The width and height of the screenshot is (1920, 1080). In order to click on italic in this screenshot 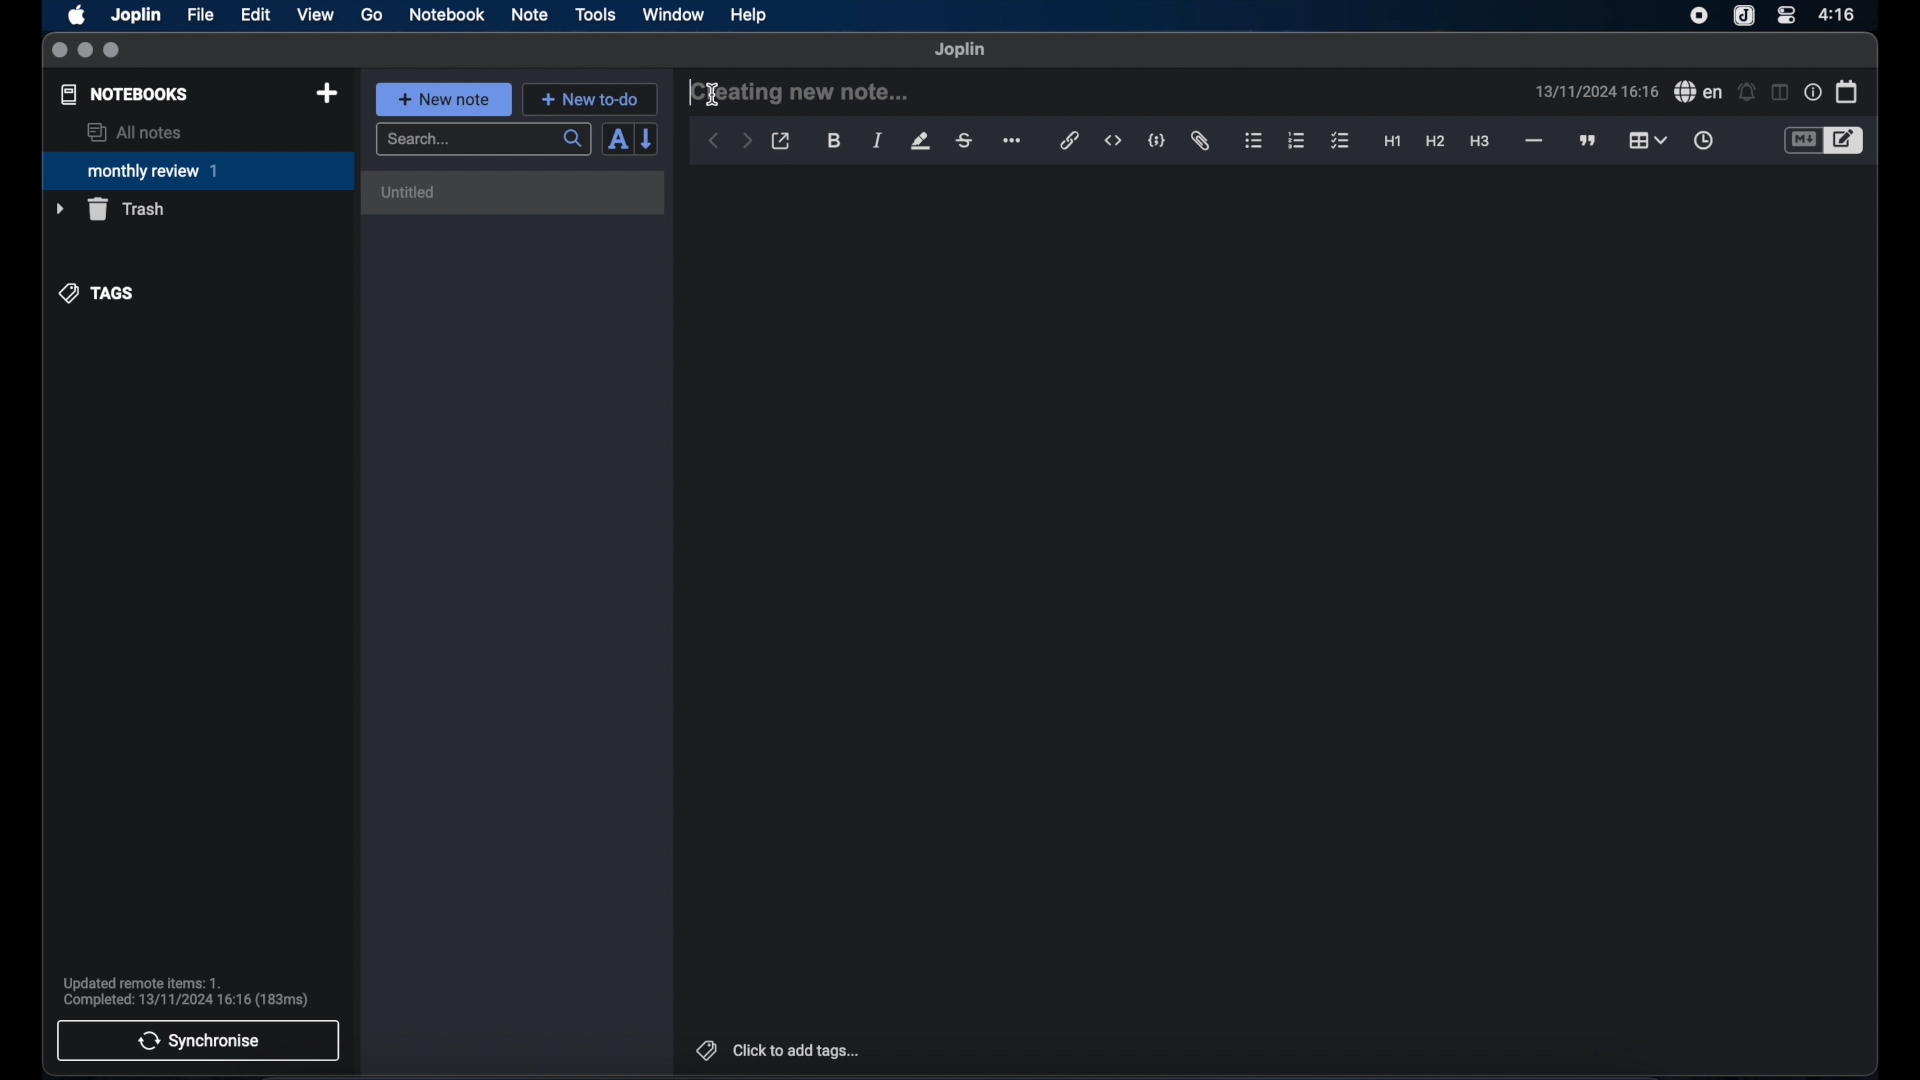, I will do `click(878, 140)`.